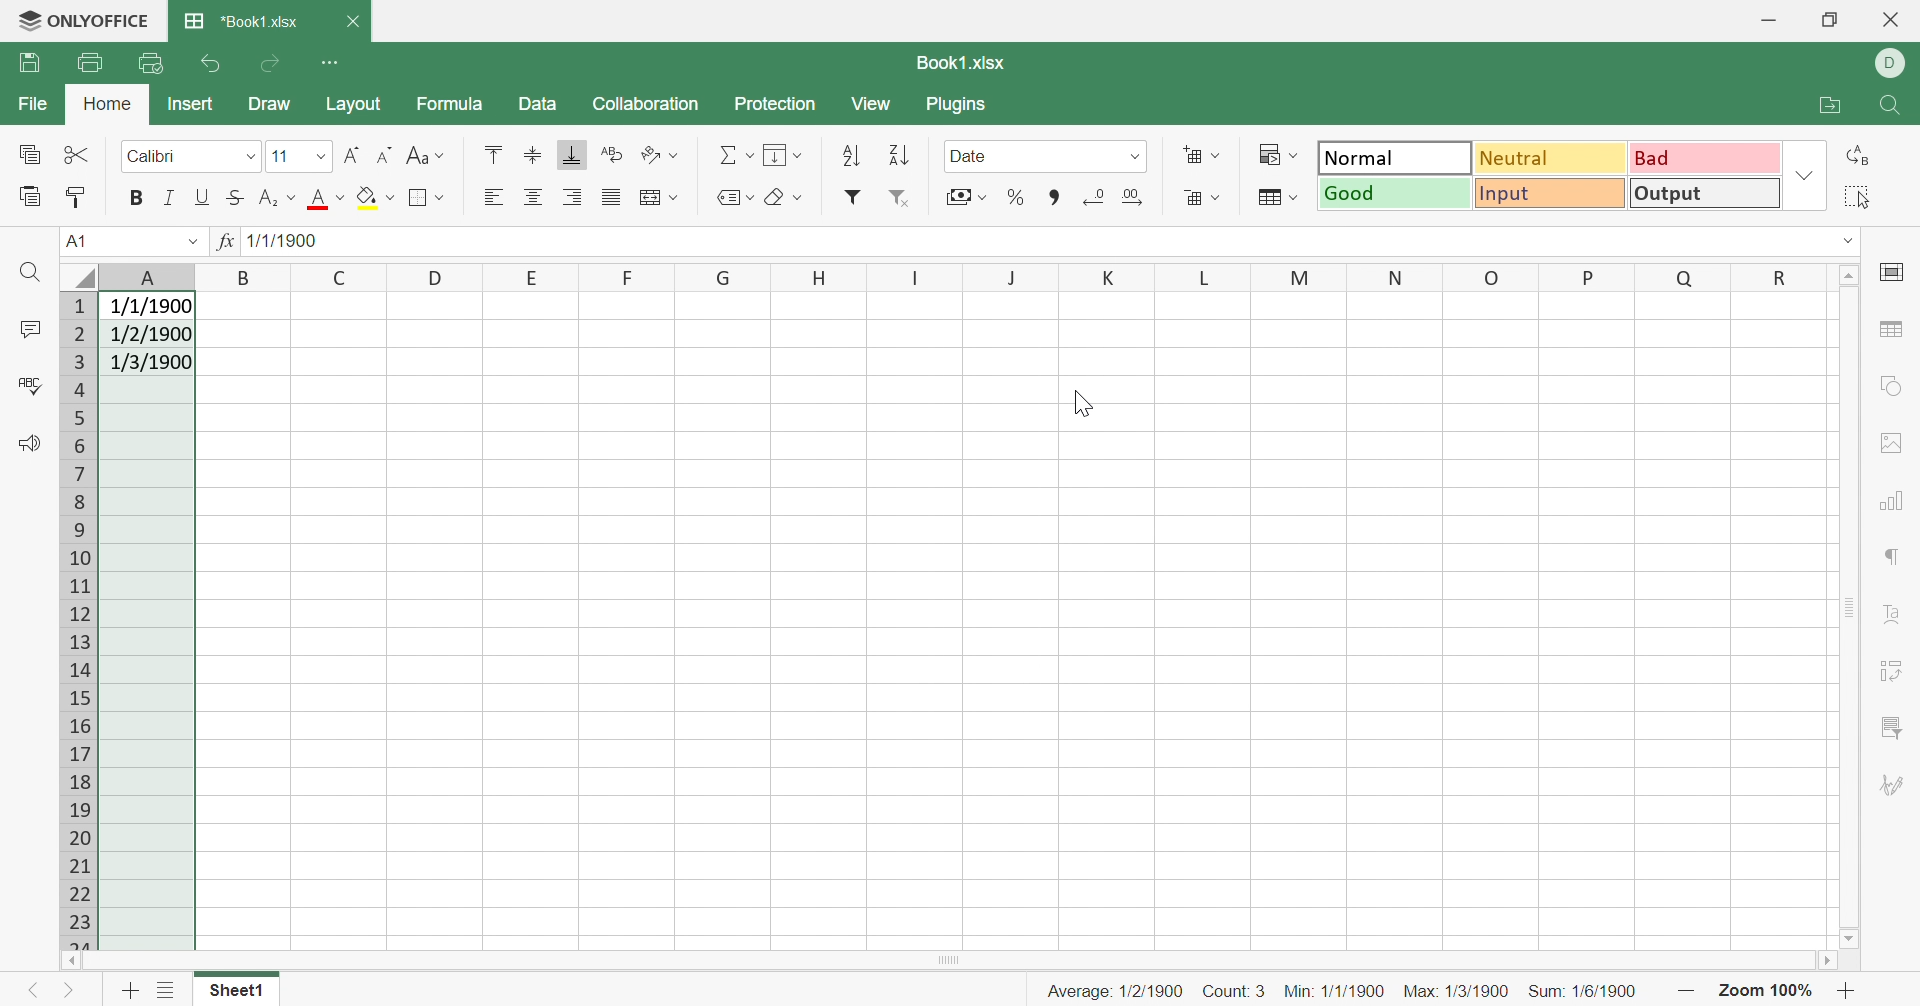 Image resolution: width=1920 pixels, height=1006 pixels. I want to click on Fill color, so click(375, 196).